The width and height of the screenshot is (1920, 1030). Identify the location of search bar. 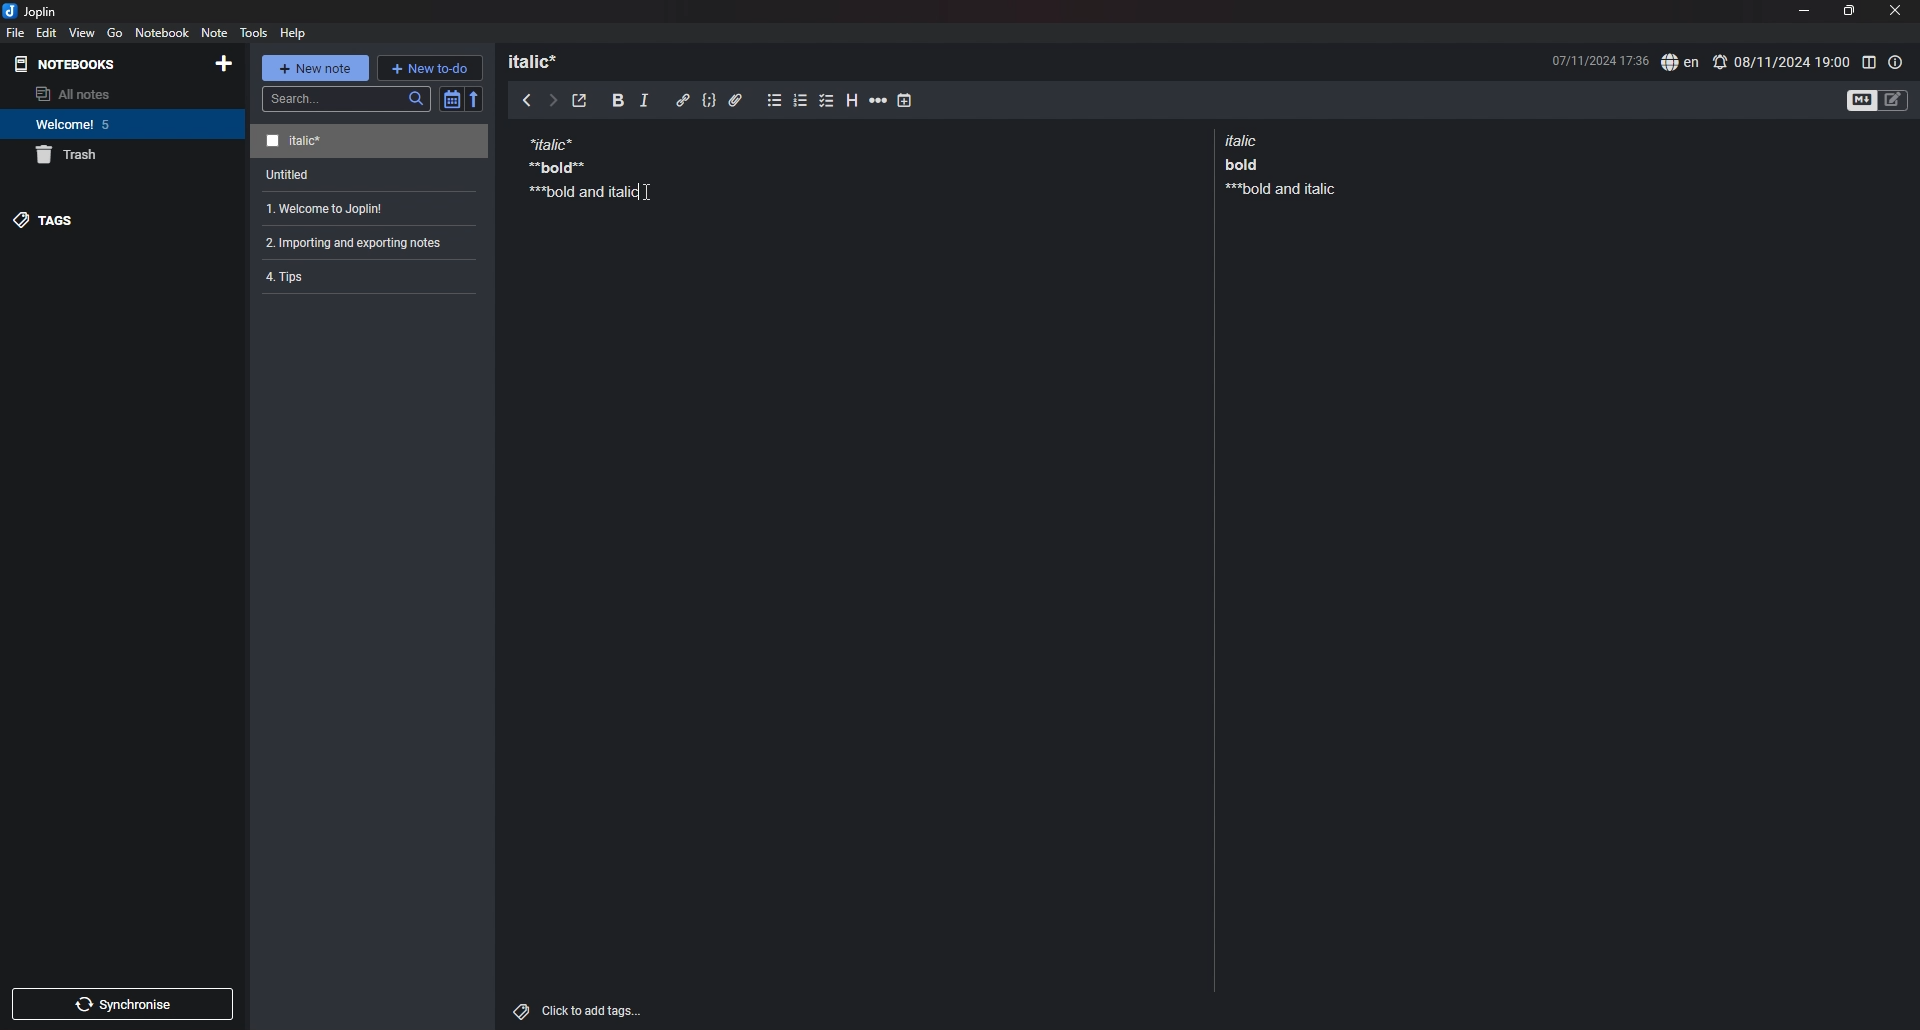
(347, 99).